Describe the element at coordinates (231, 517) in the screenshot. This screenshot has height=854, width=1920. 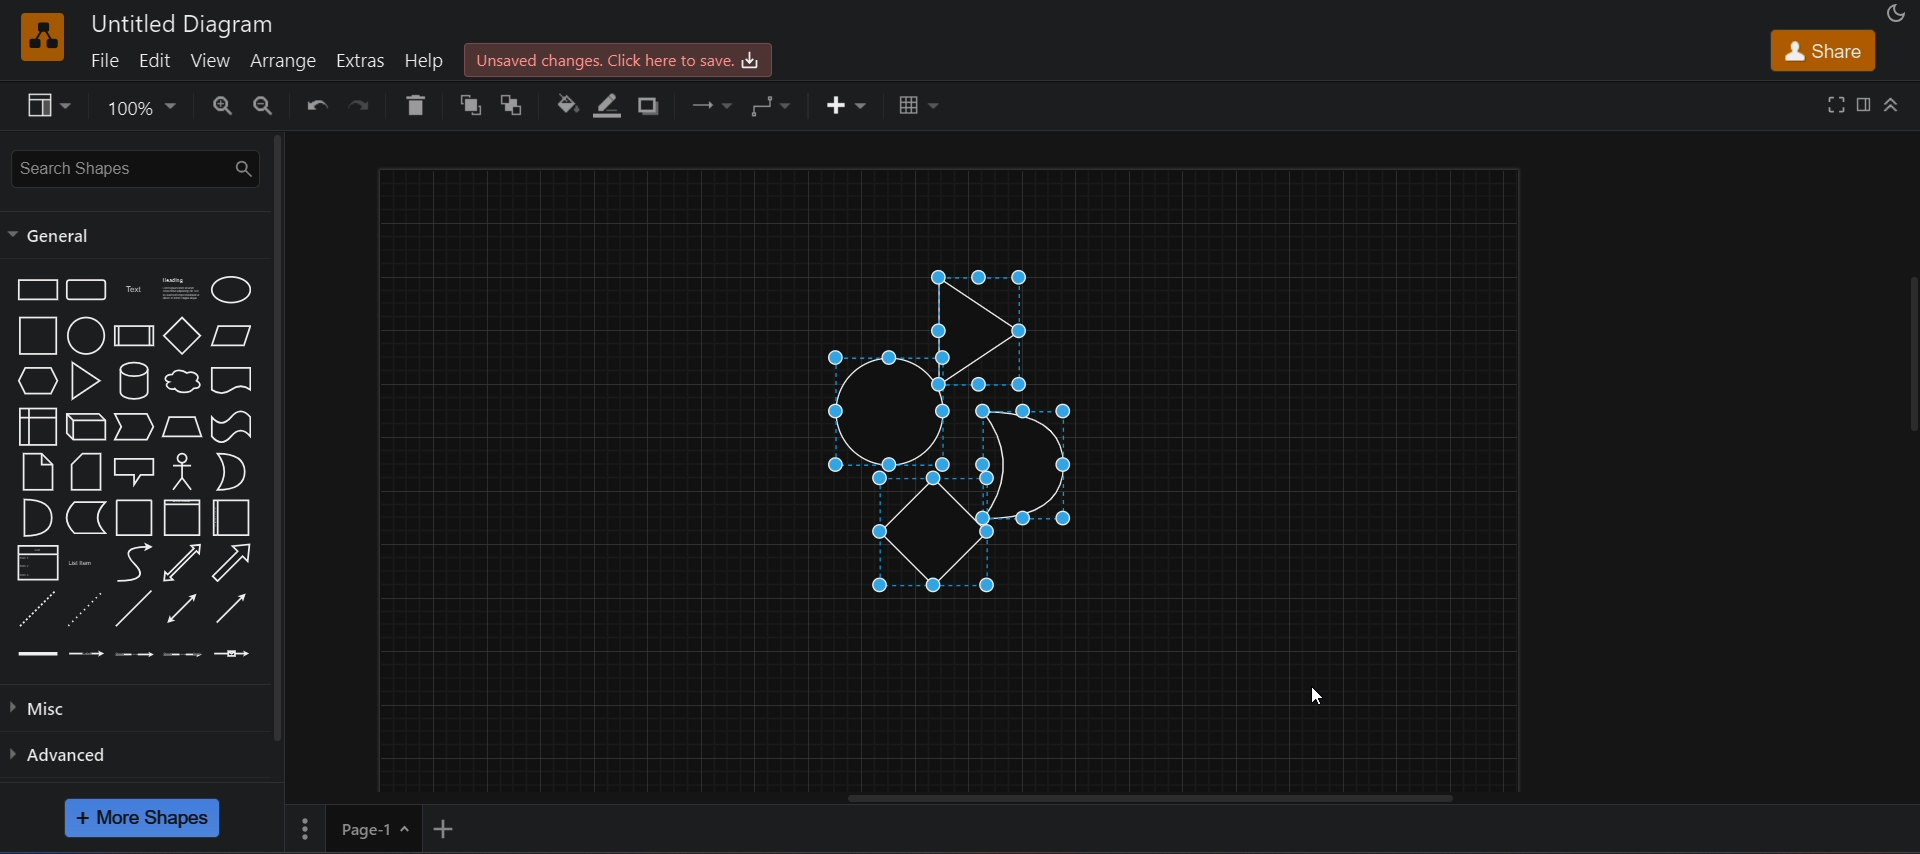
I see `horizontal container` at that location.